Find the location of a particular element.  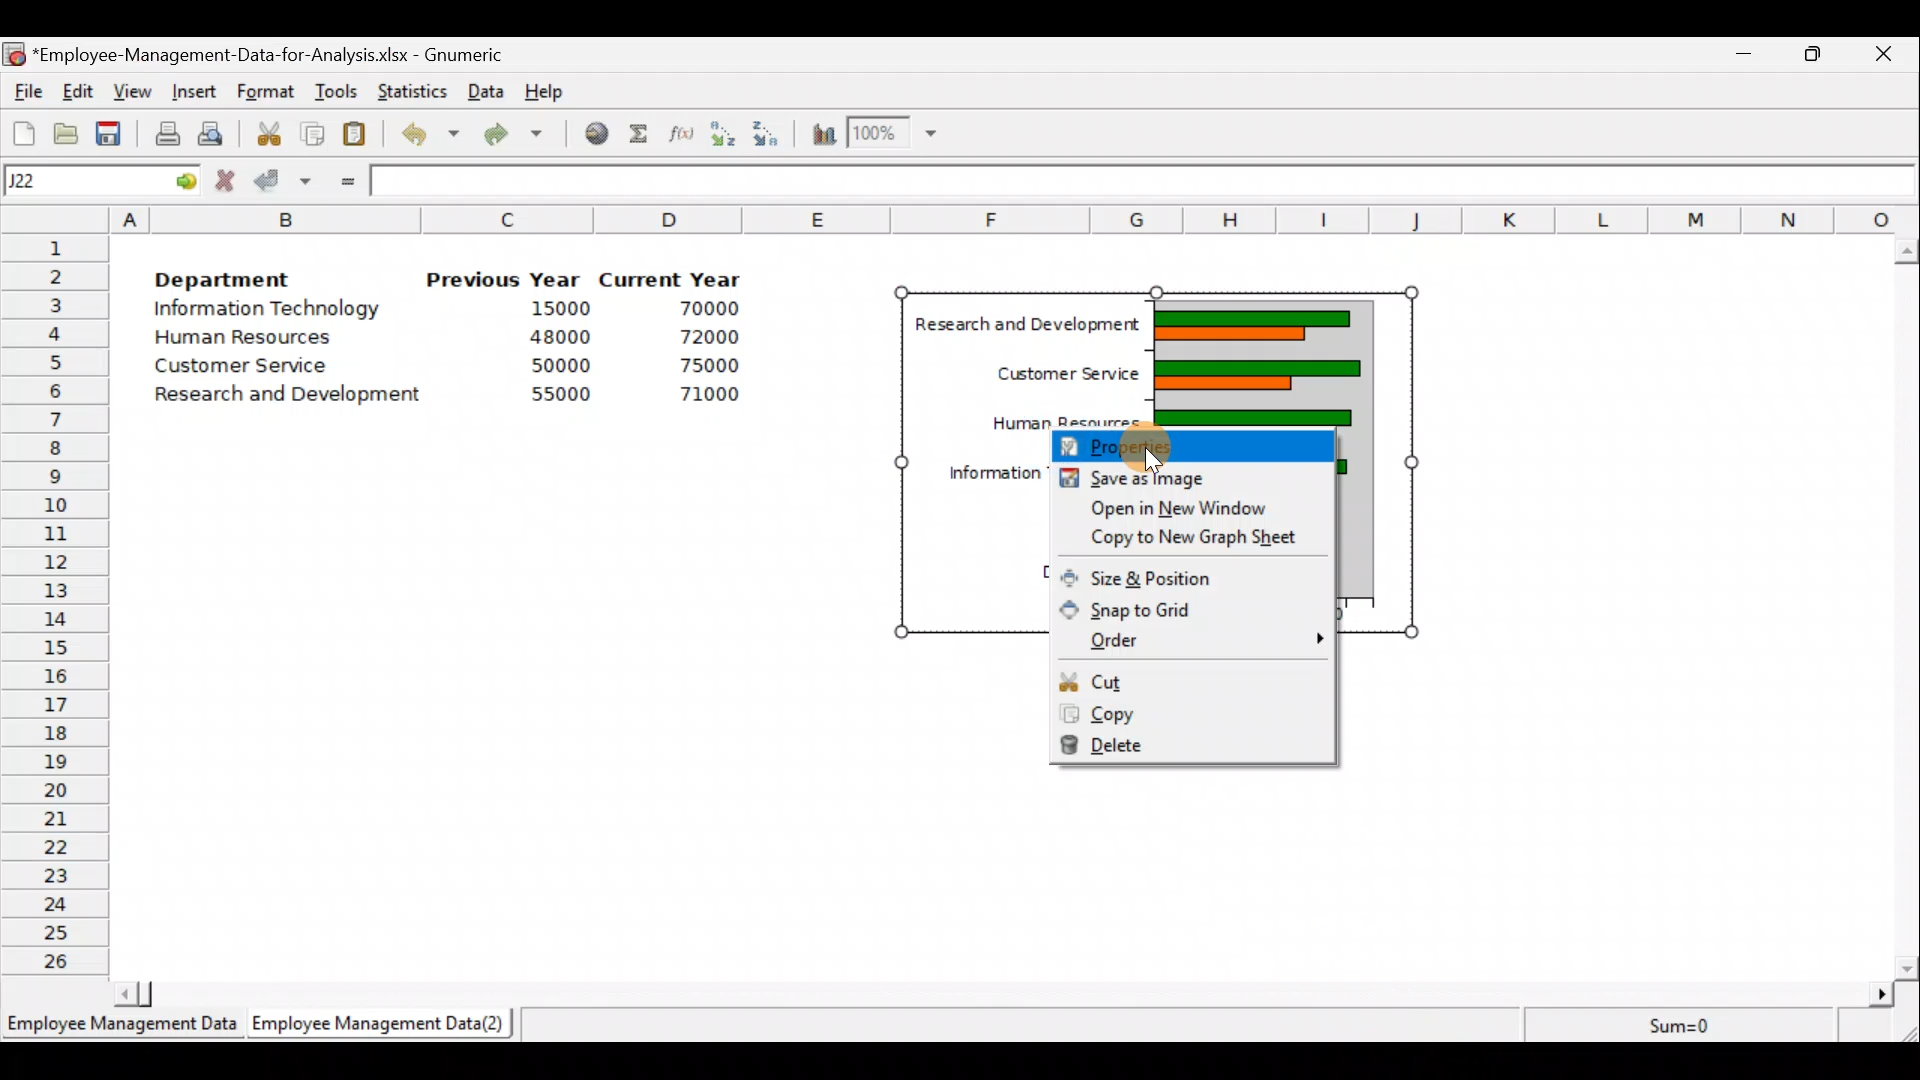

Gnumeric logo is located at coordinates (16, 54).